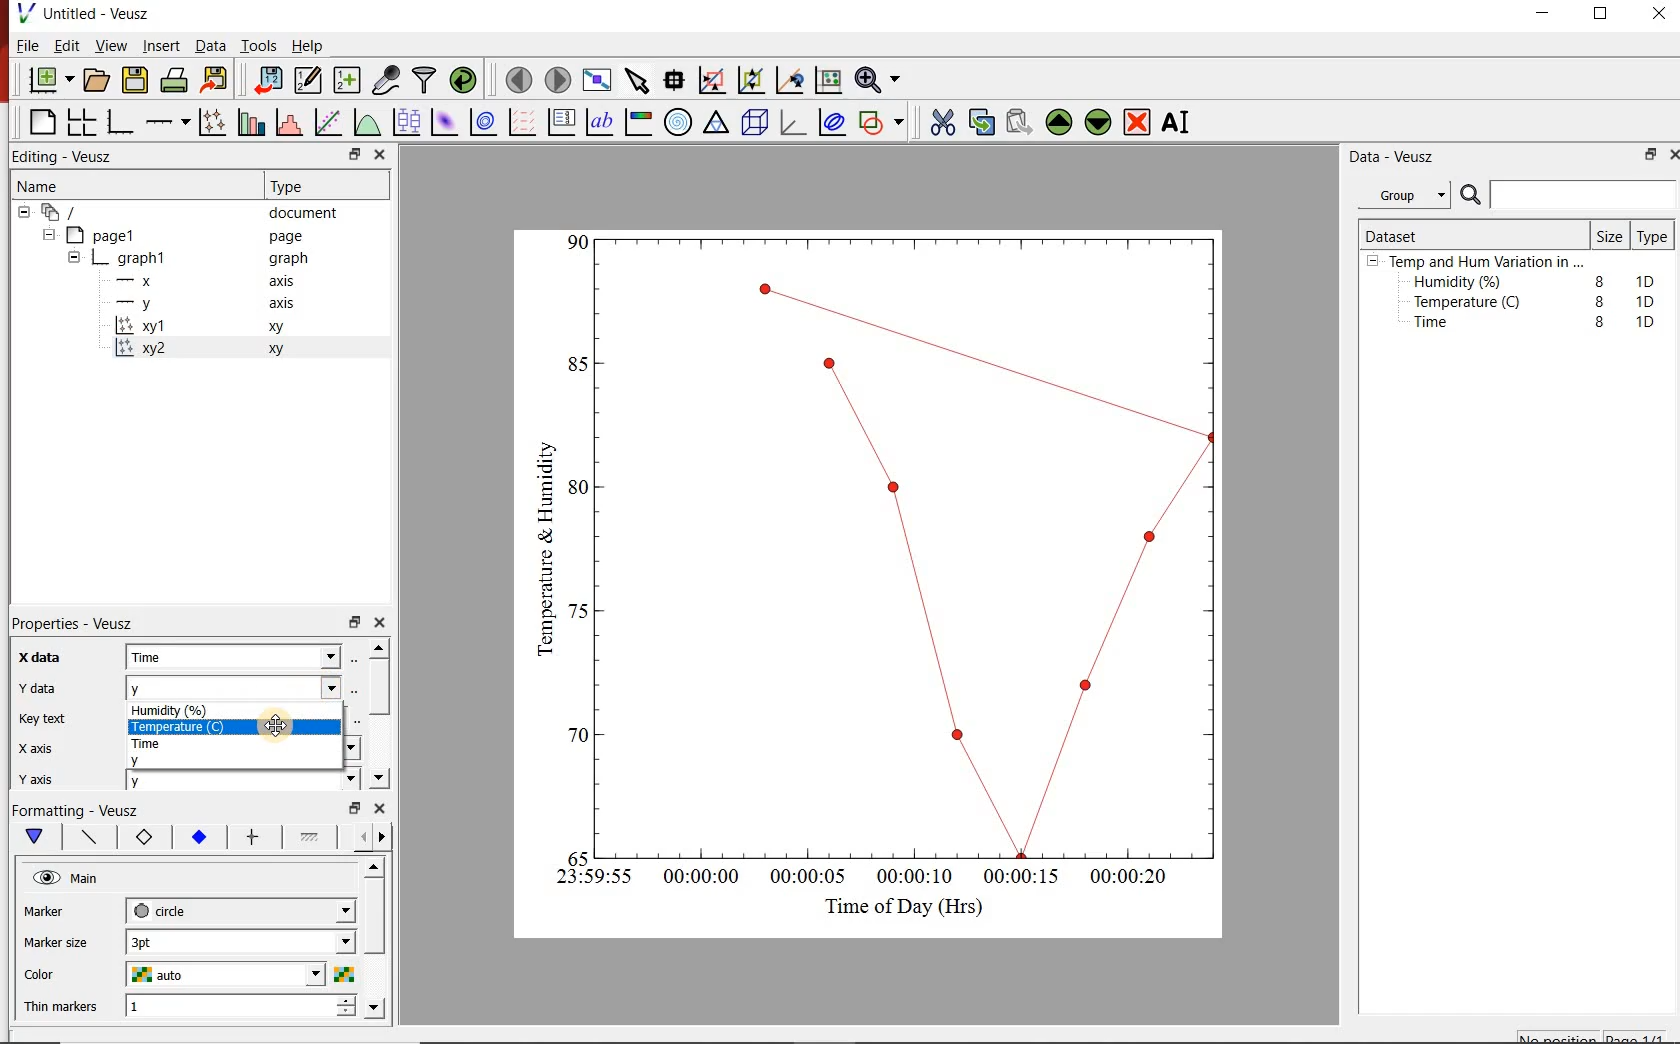  I want to click on Temperature (C), so click(1471, 304).